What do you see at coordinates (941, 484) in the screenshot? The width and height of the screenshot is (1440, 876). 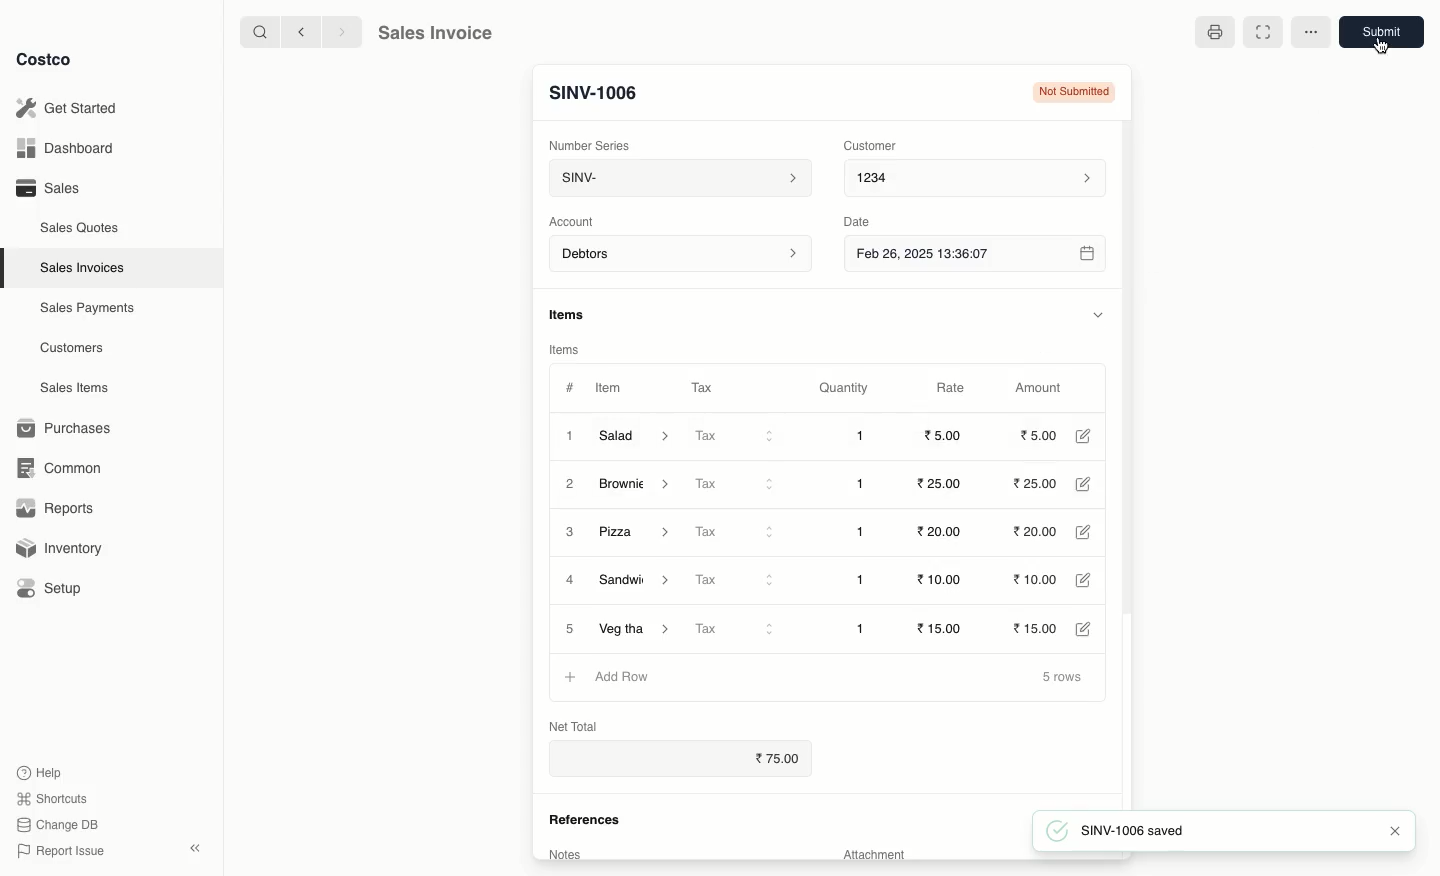 I see `25.00` at bounding box center [941, 484].